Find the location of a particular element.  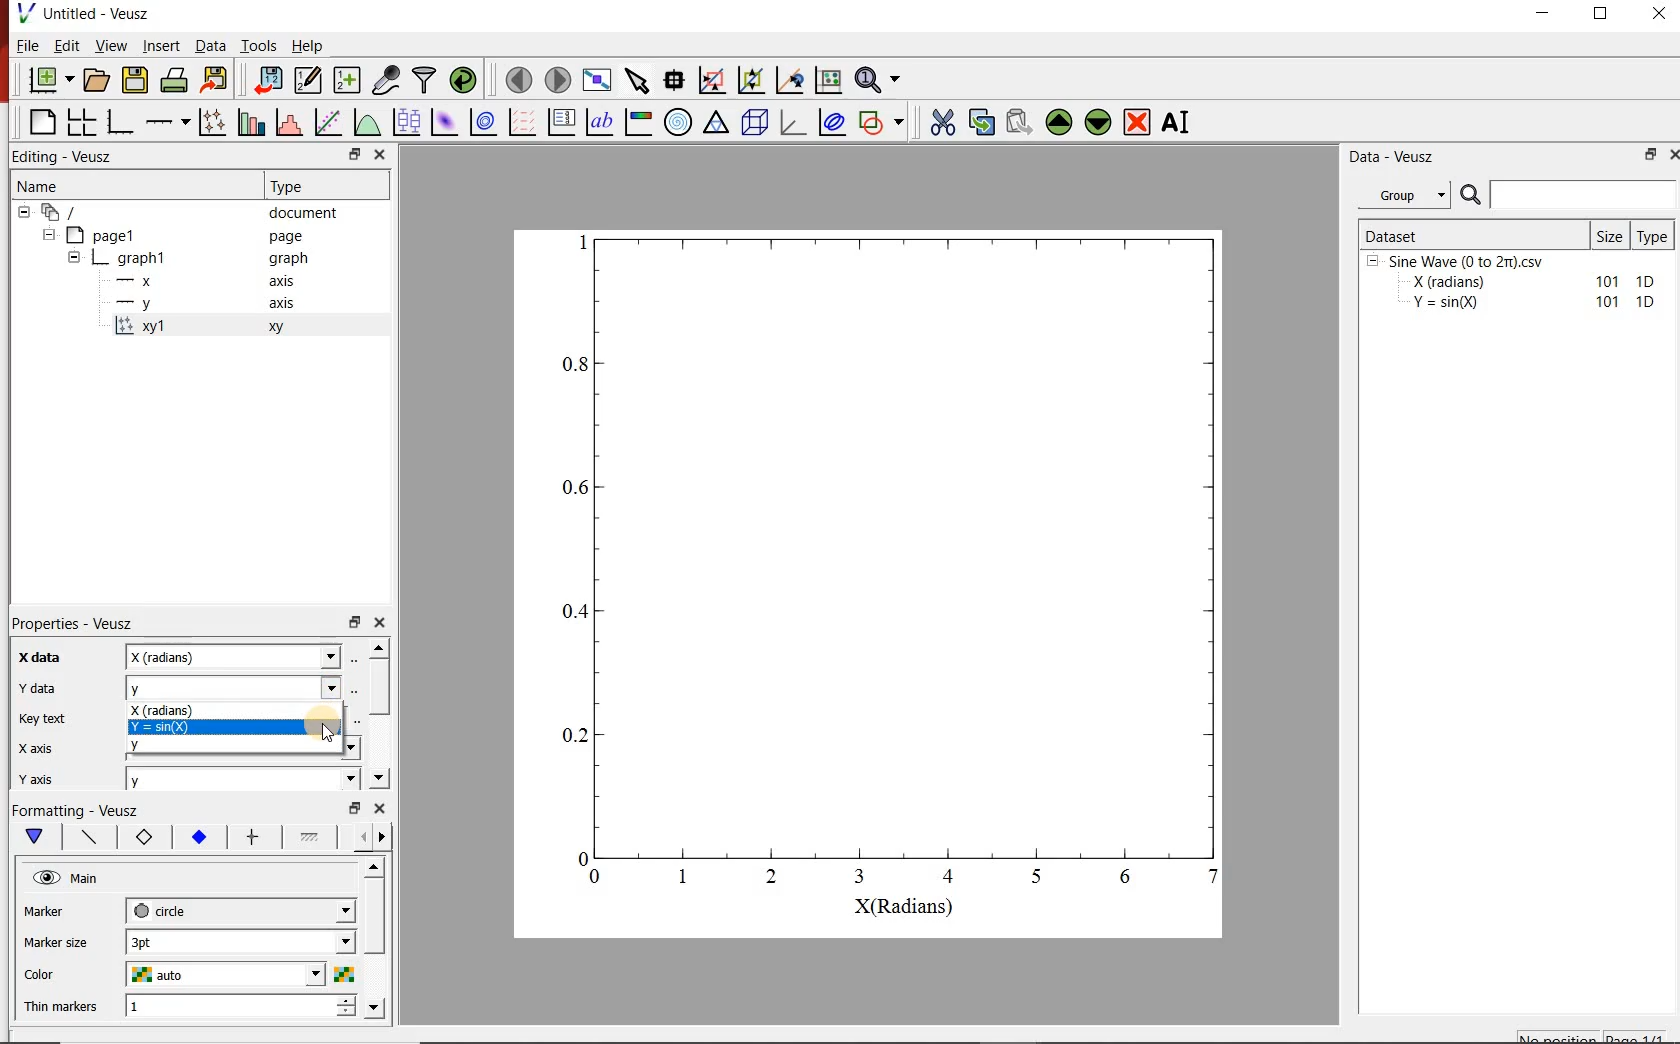

Page 1 Graph 1 is located at coordinates (100, 270).